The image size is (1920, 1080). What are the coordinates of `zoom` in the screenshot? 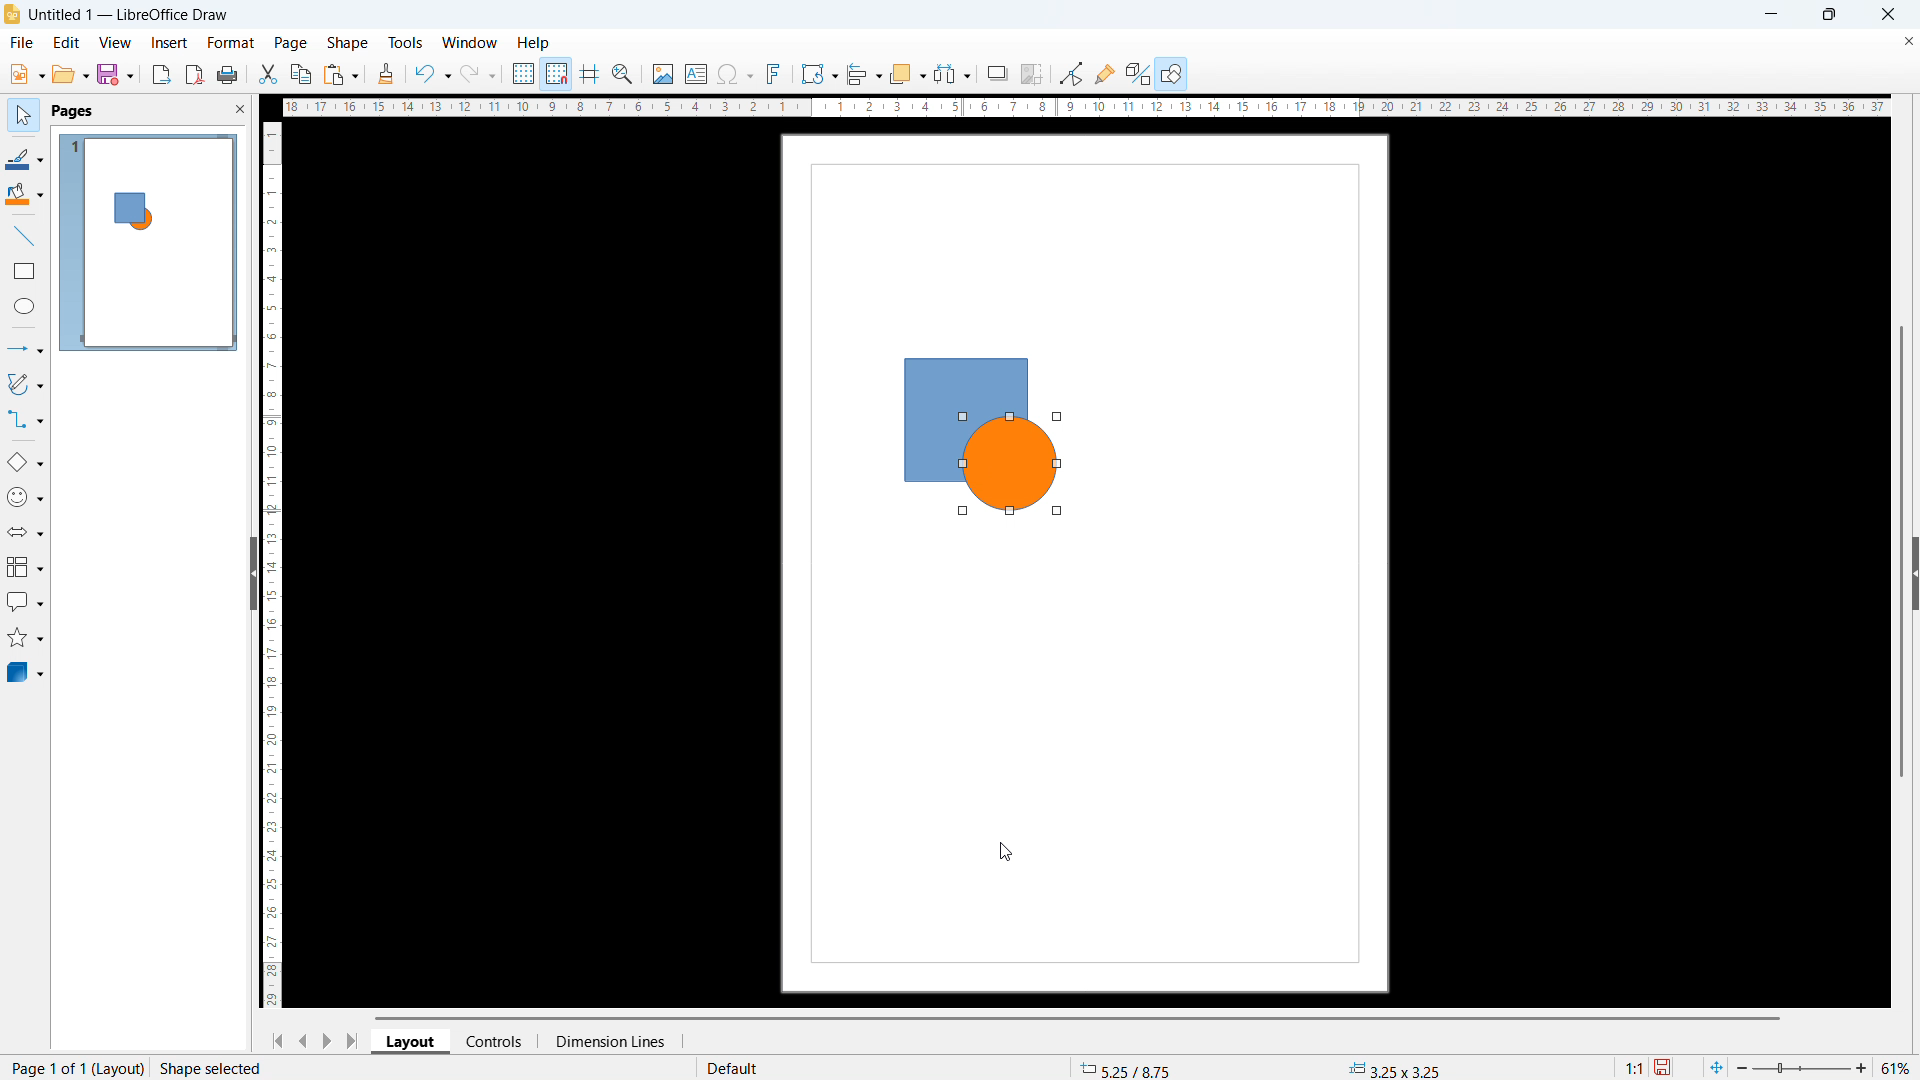 It's located at (624, 74).